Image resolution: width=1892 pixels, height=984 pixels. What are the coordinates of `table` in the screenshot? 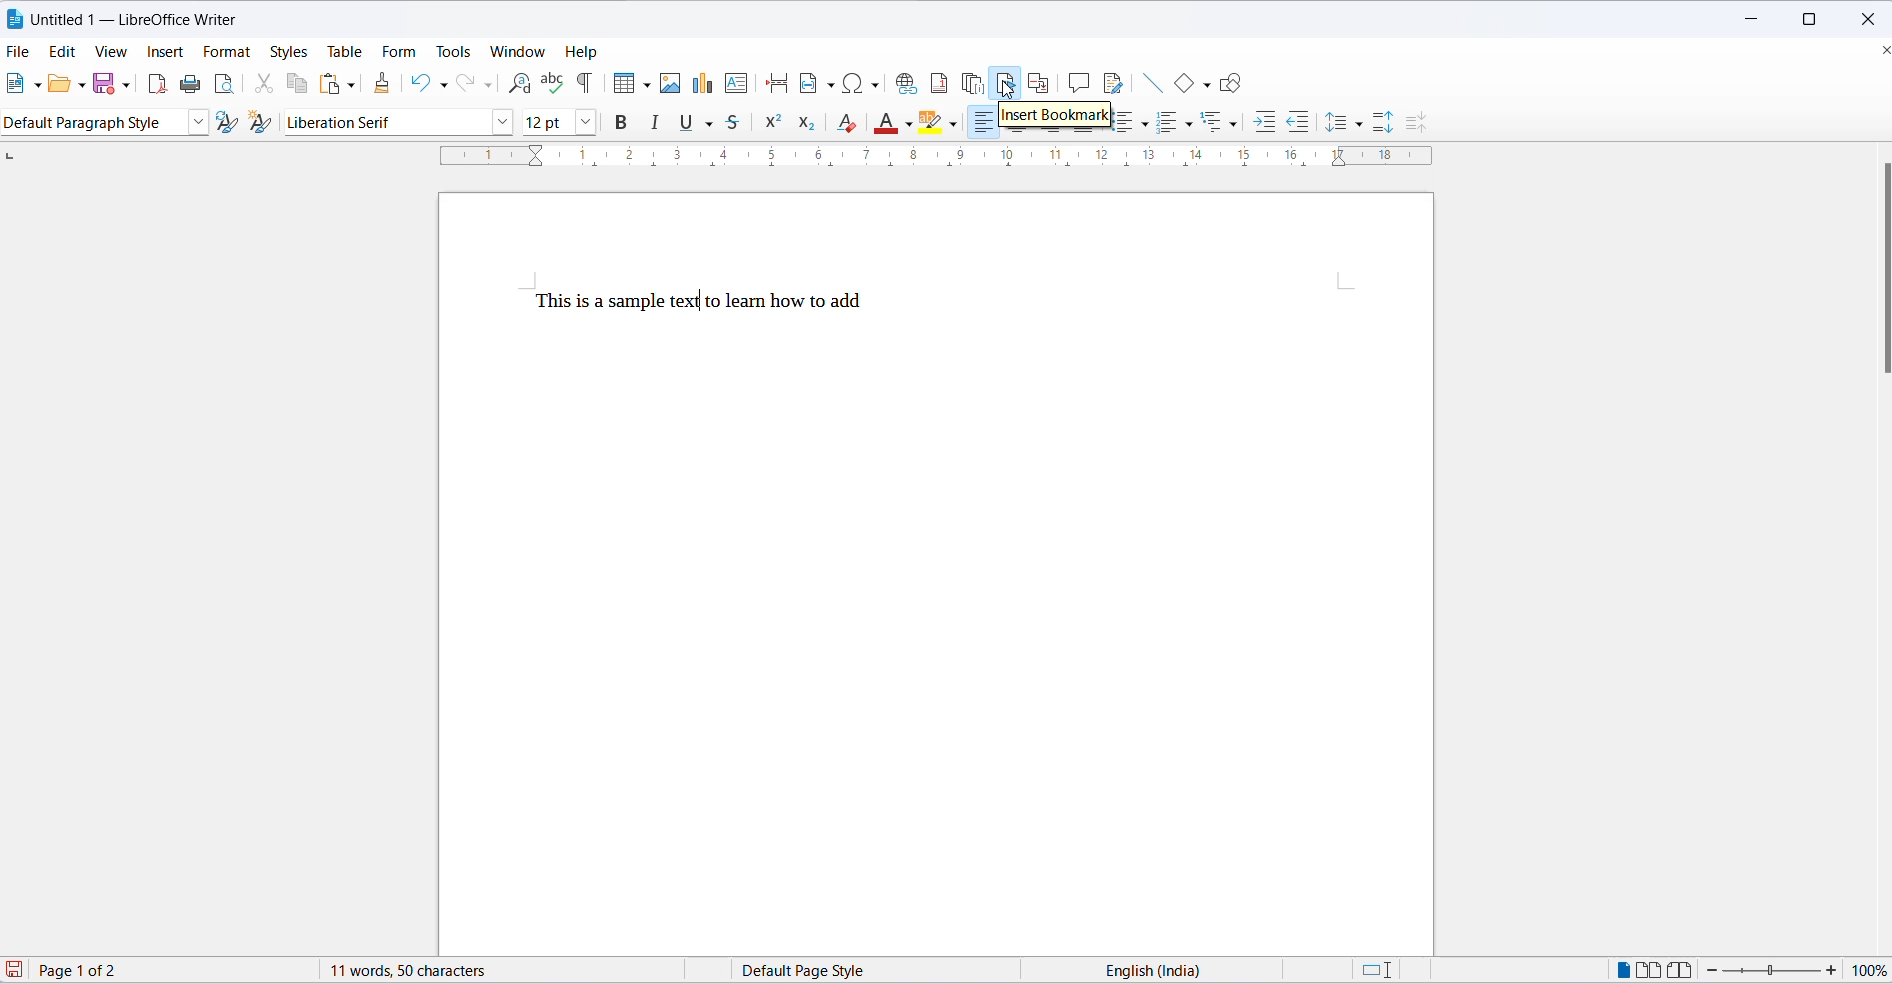 It's located at (345, 51).